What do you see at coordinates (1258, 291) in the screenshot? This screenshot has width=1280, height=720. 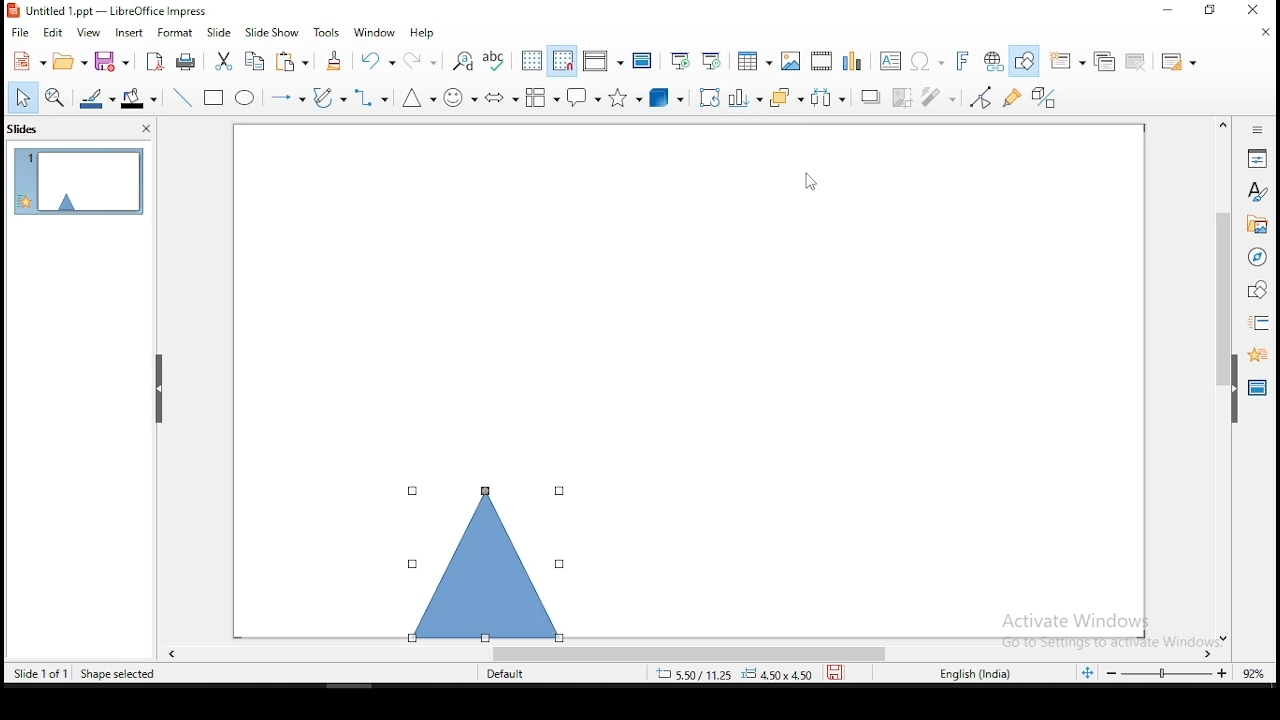 I see `shapes` at bounding box center [1258, 291].